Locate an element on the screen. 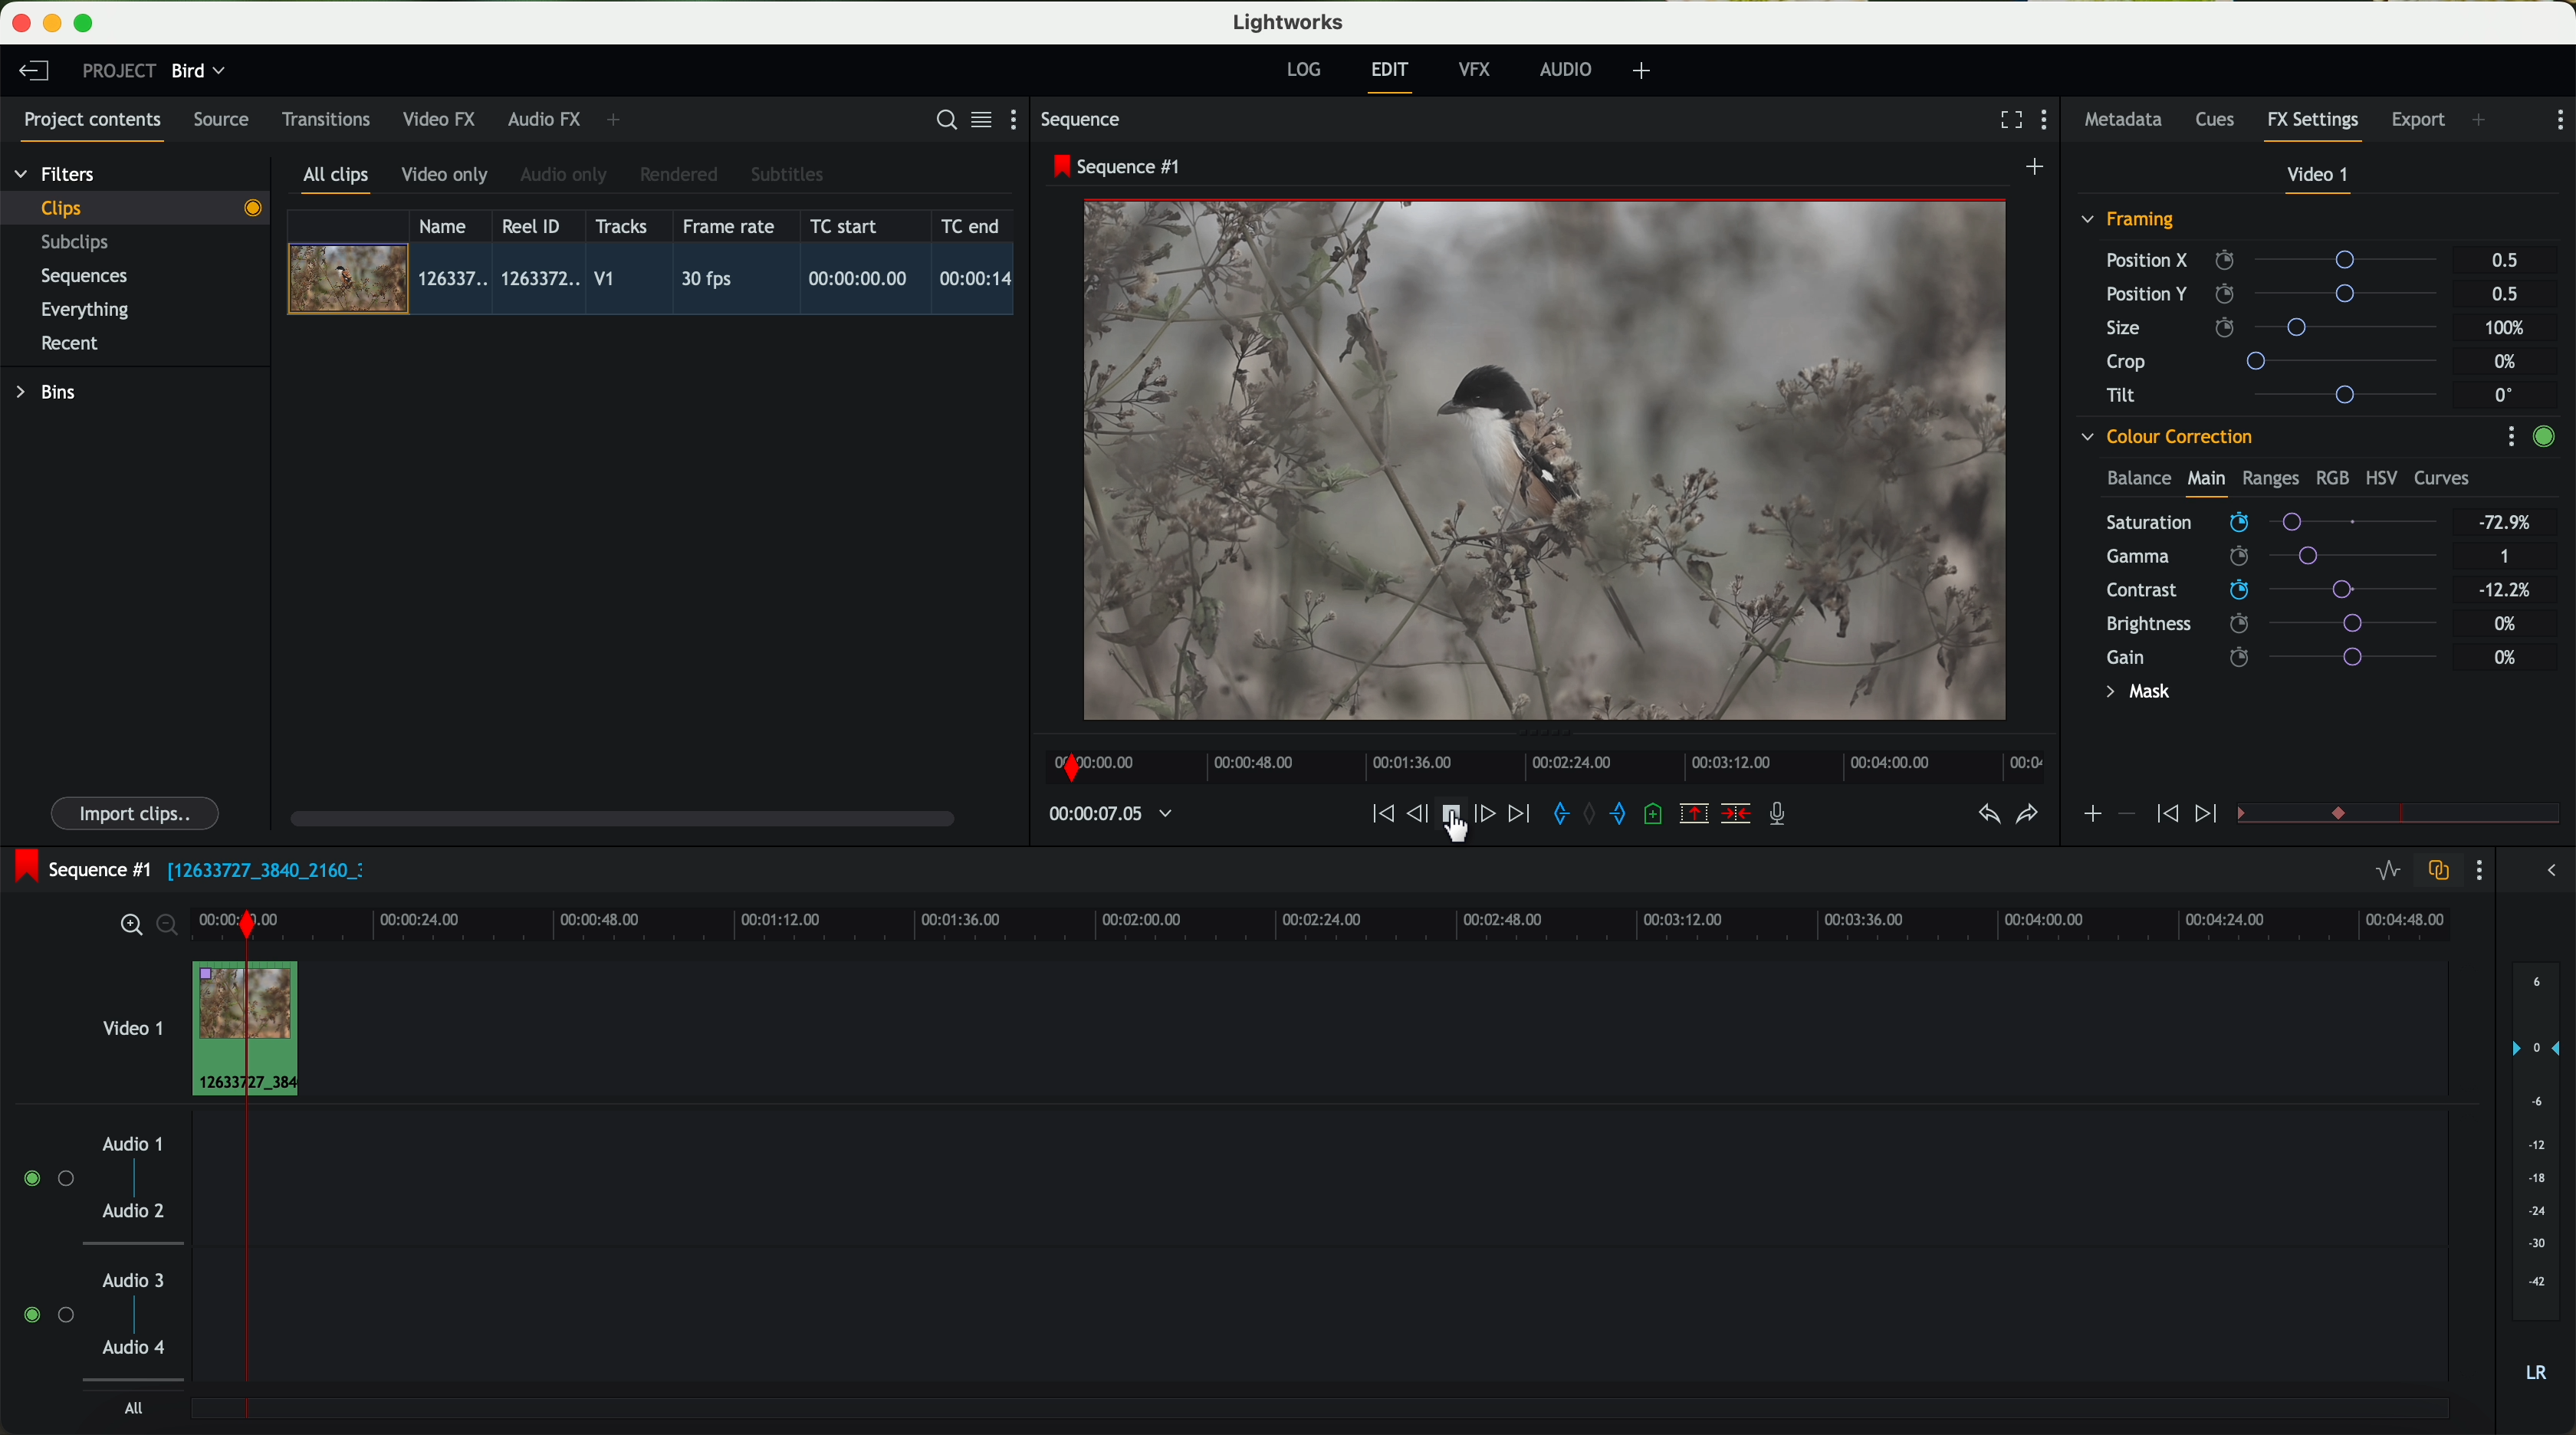 Image resolution: width=2576 pixels, height=1435 pixels. all is located at coordinates (133, 1408).